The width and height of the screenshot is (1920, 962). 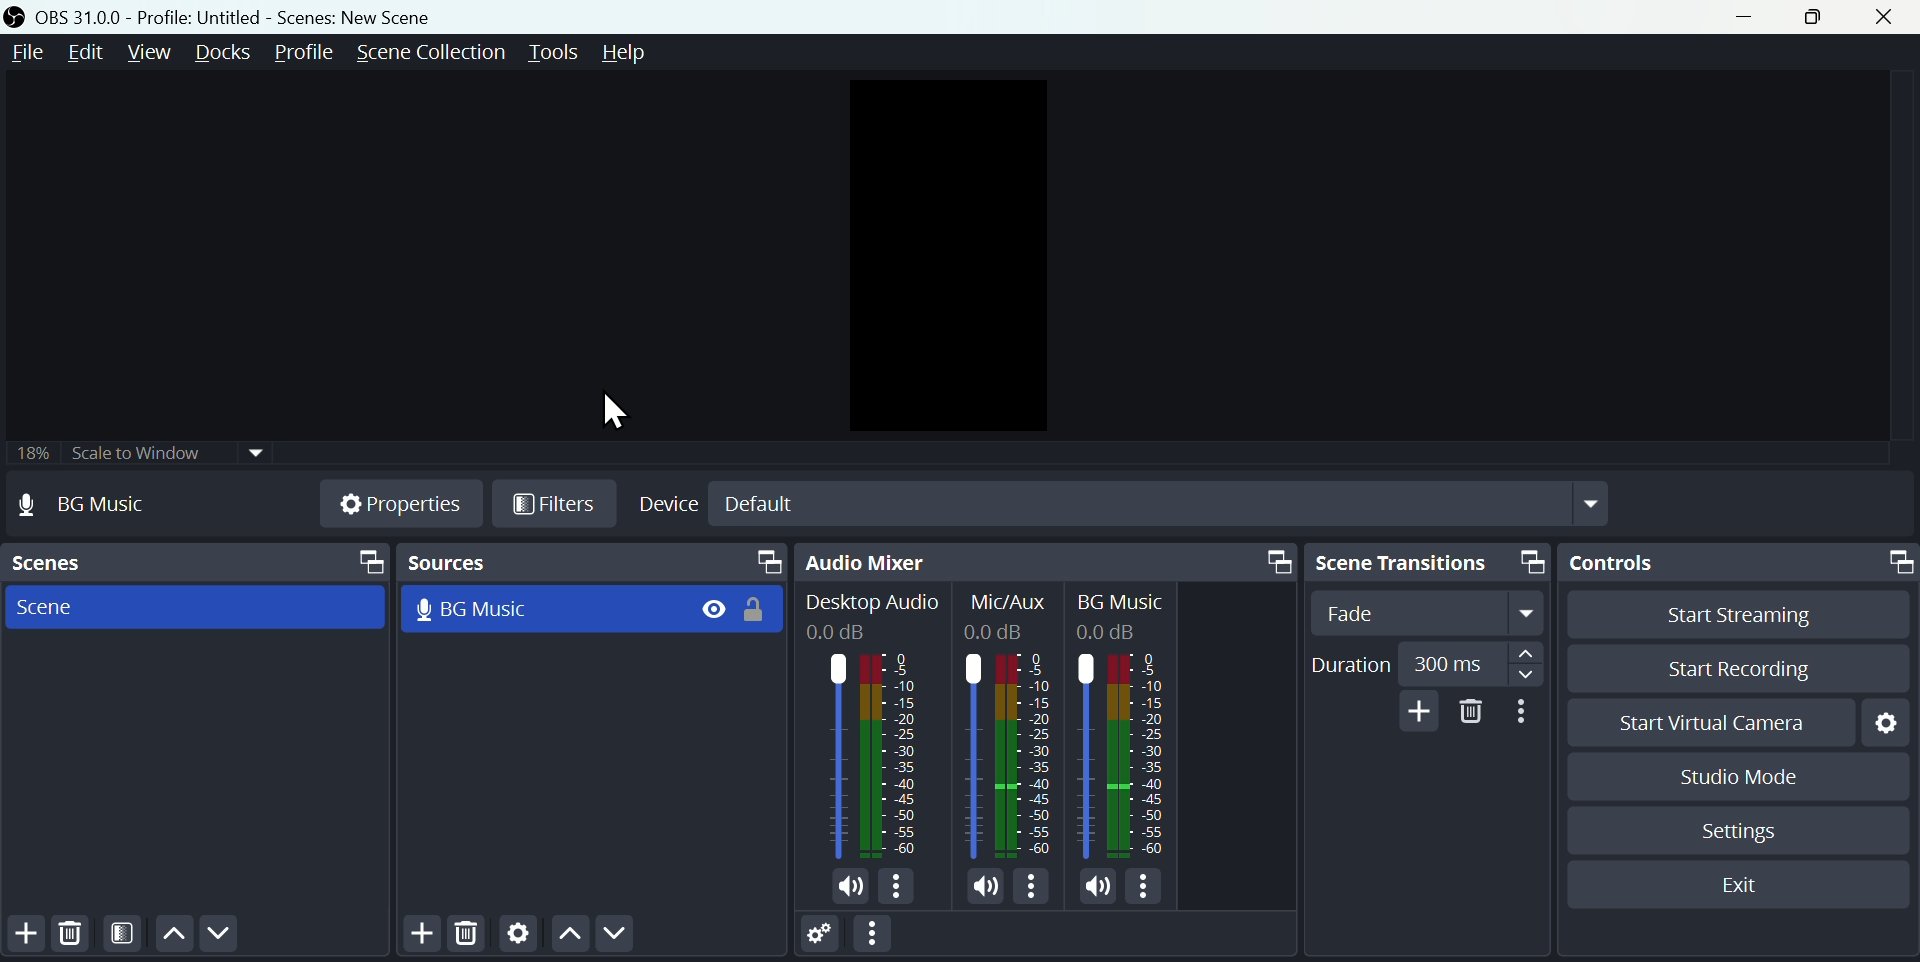 I want to click on Scene, so click(x=56, y=608).